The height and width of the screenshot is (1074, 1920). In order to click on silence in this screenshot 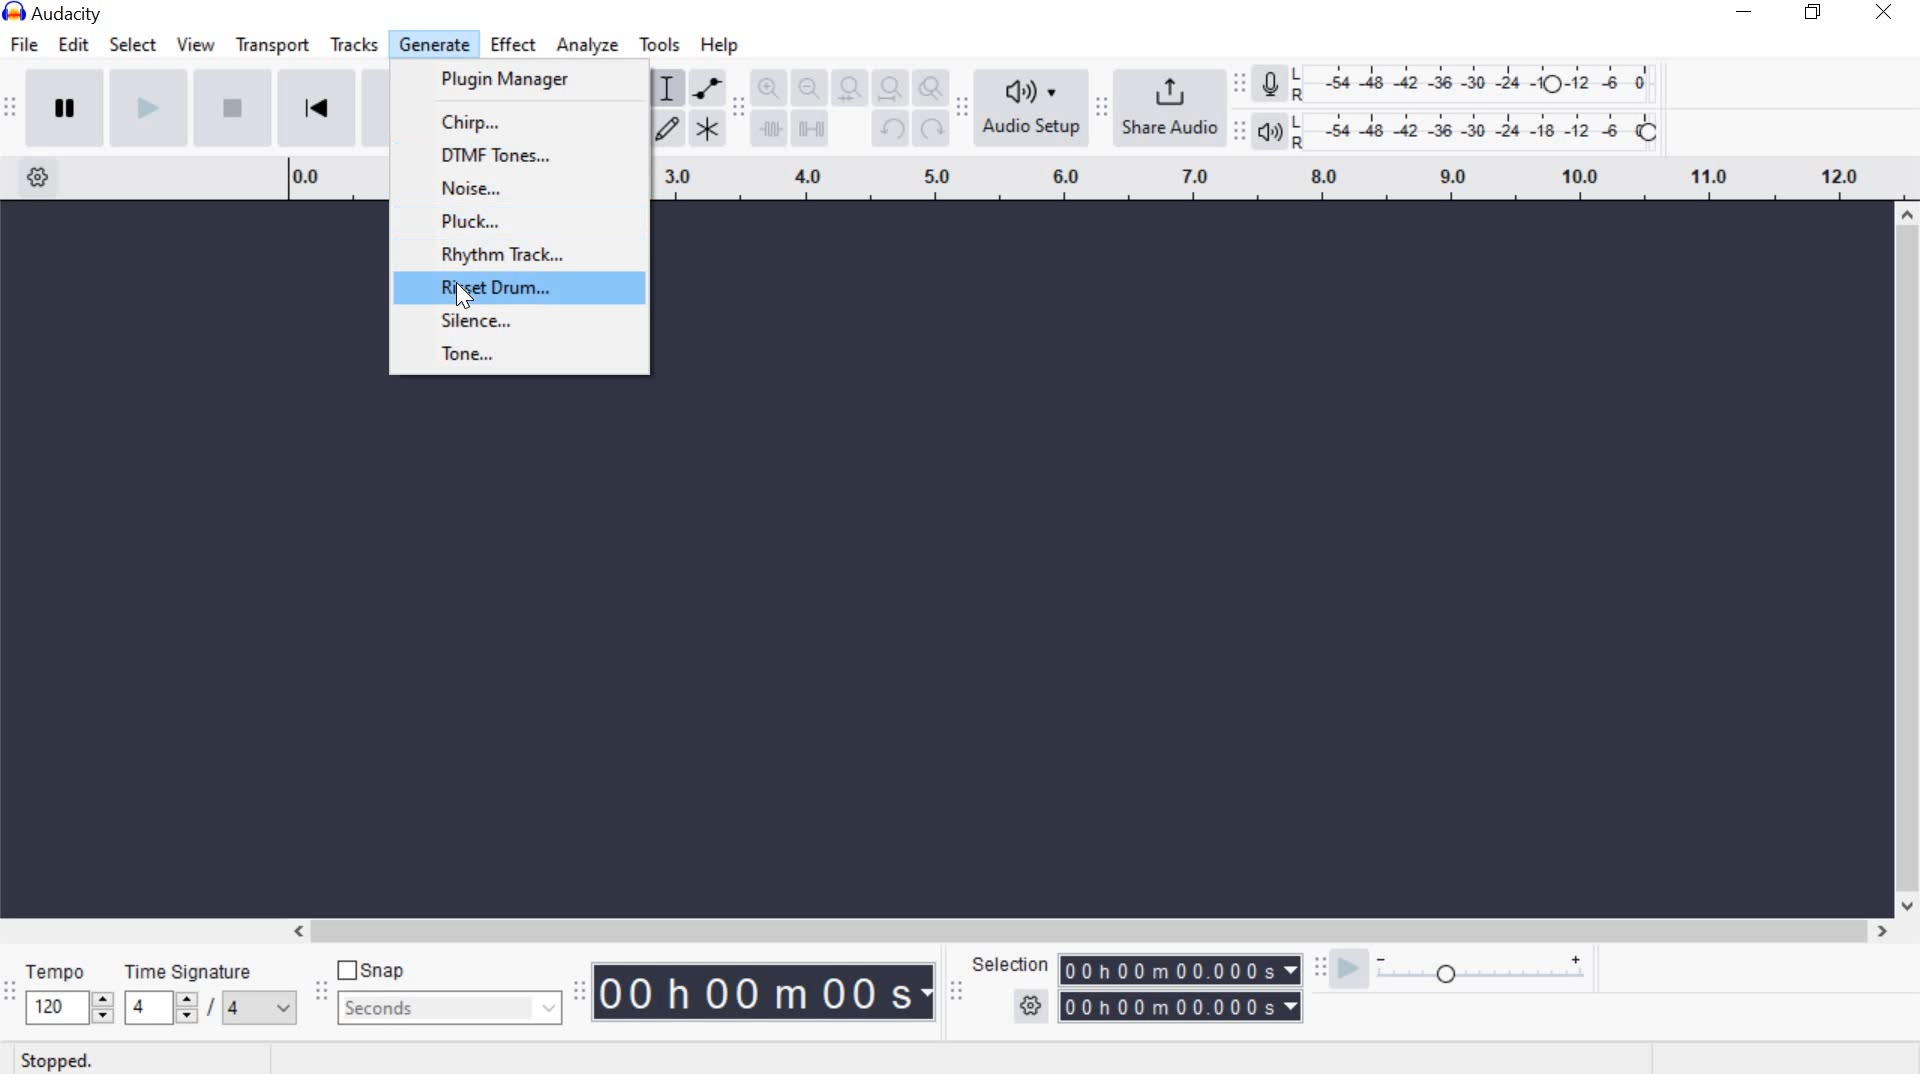, I will do `click(519, 320)`.